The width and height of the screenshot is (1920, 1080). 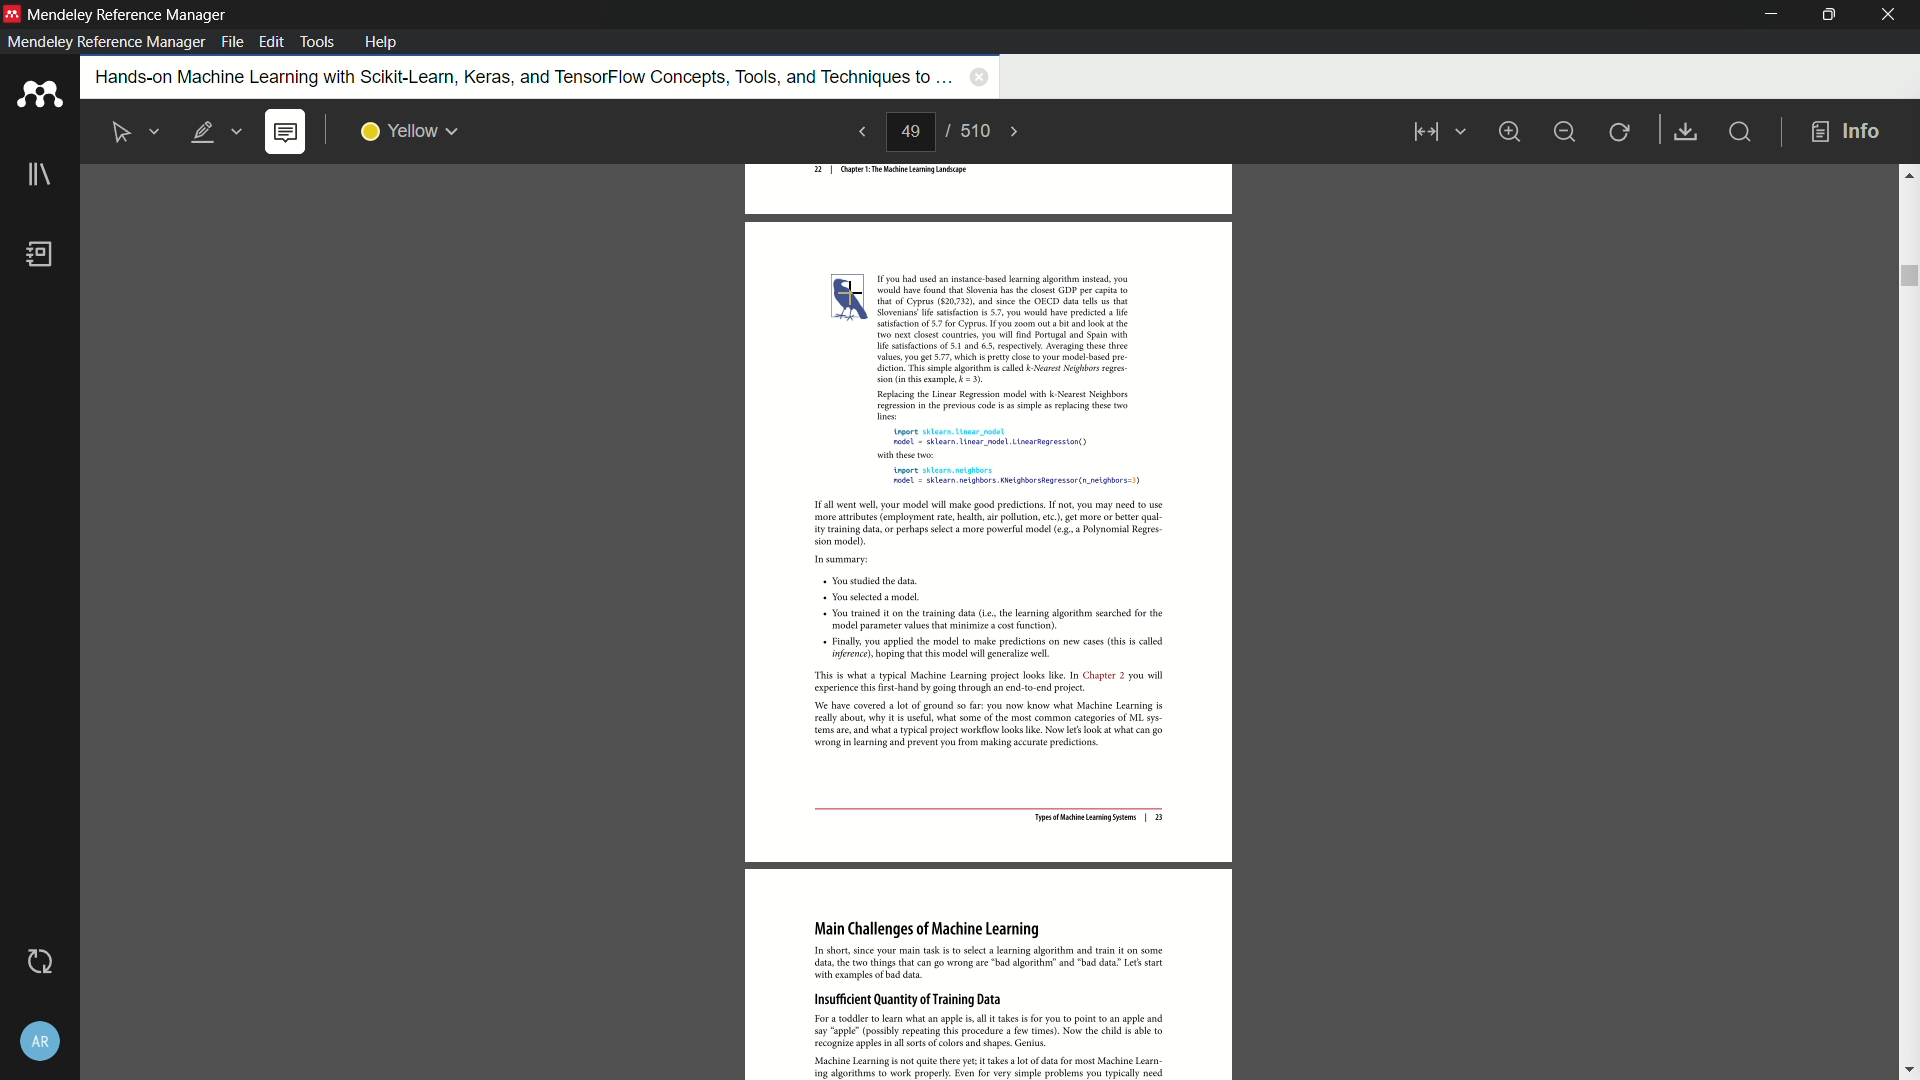 I want to click on help menu, so click(x=382, y=42).